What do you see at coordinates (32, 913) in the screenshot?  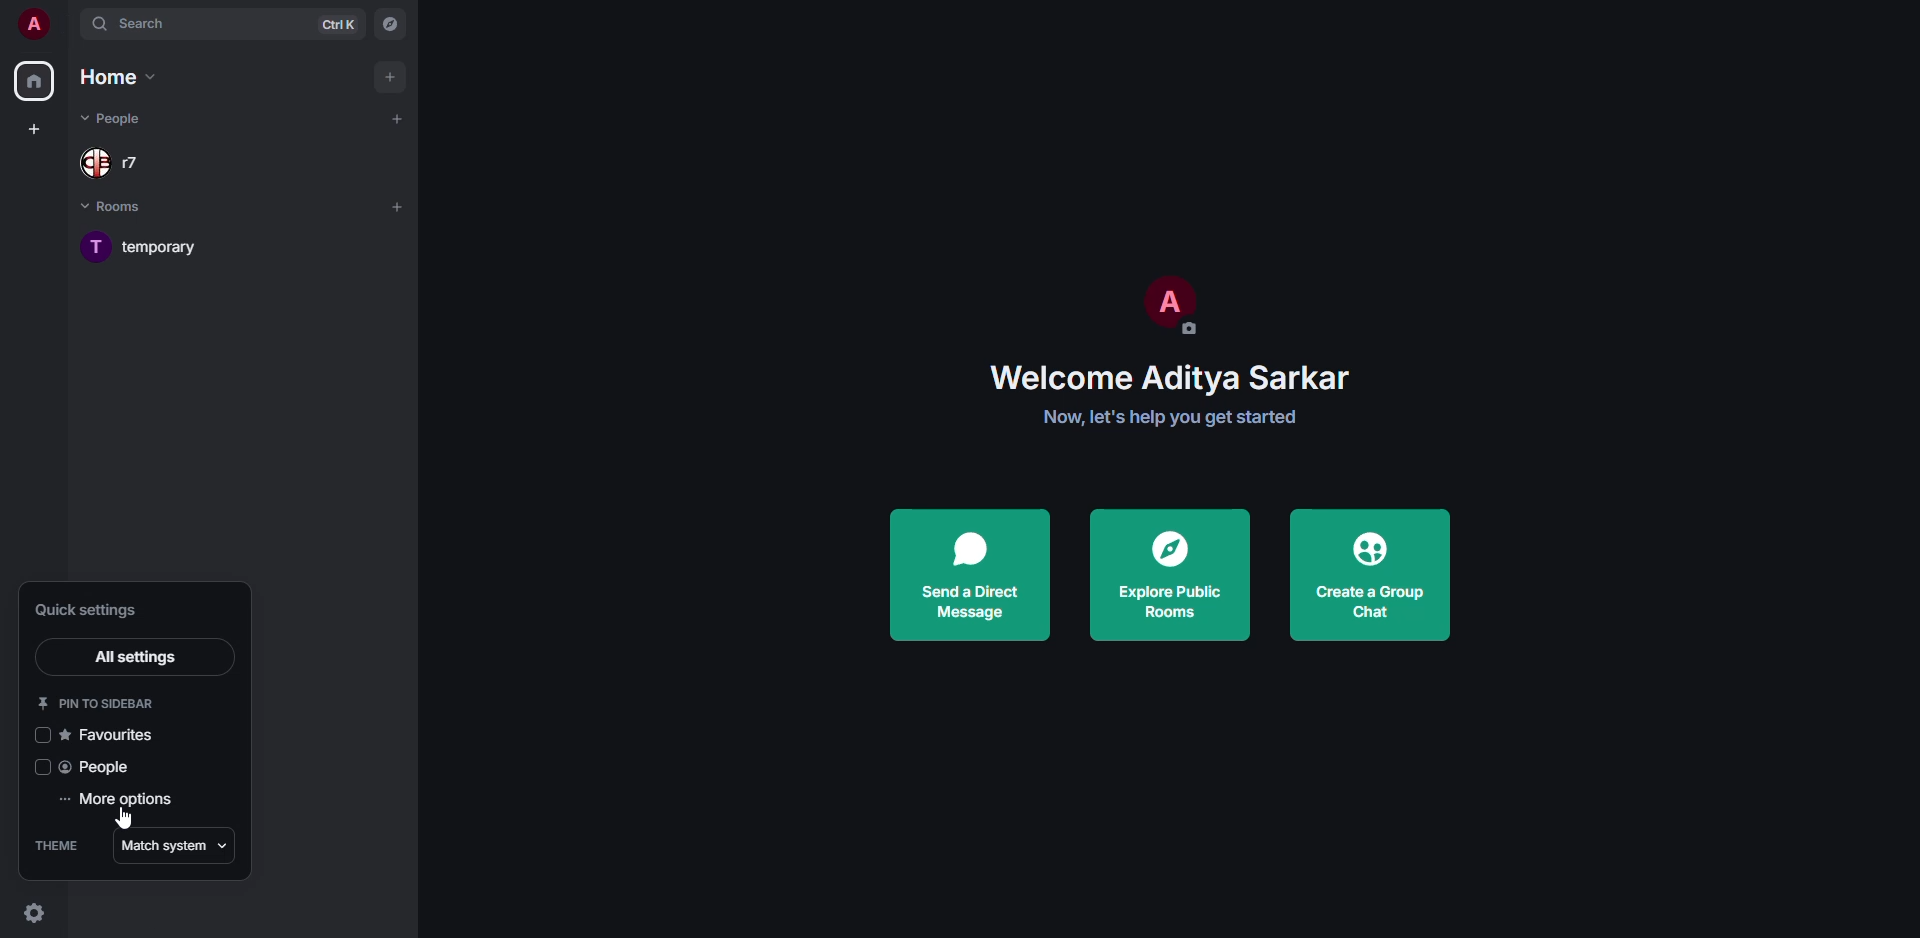 I see `quick settings` at bounding box center [32, 913].